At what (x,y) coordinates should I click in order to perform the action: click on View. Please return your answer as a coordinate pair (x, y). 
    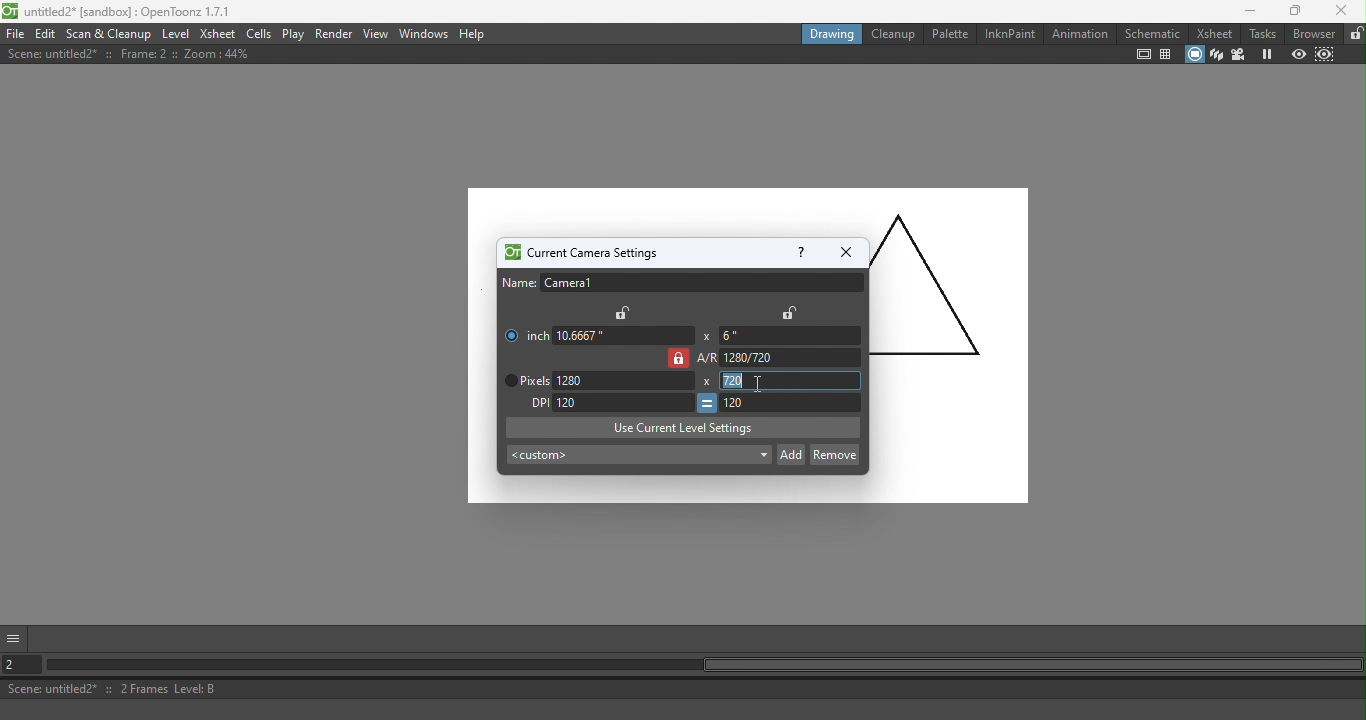
    Looking at the image, I should click on (377, 33).